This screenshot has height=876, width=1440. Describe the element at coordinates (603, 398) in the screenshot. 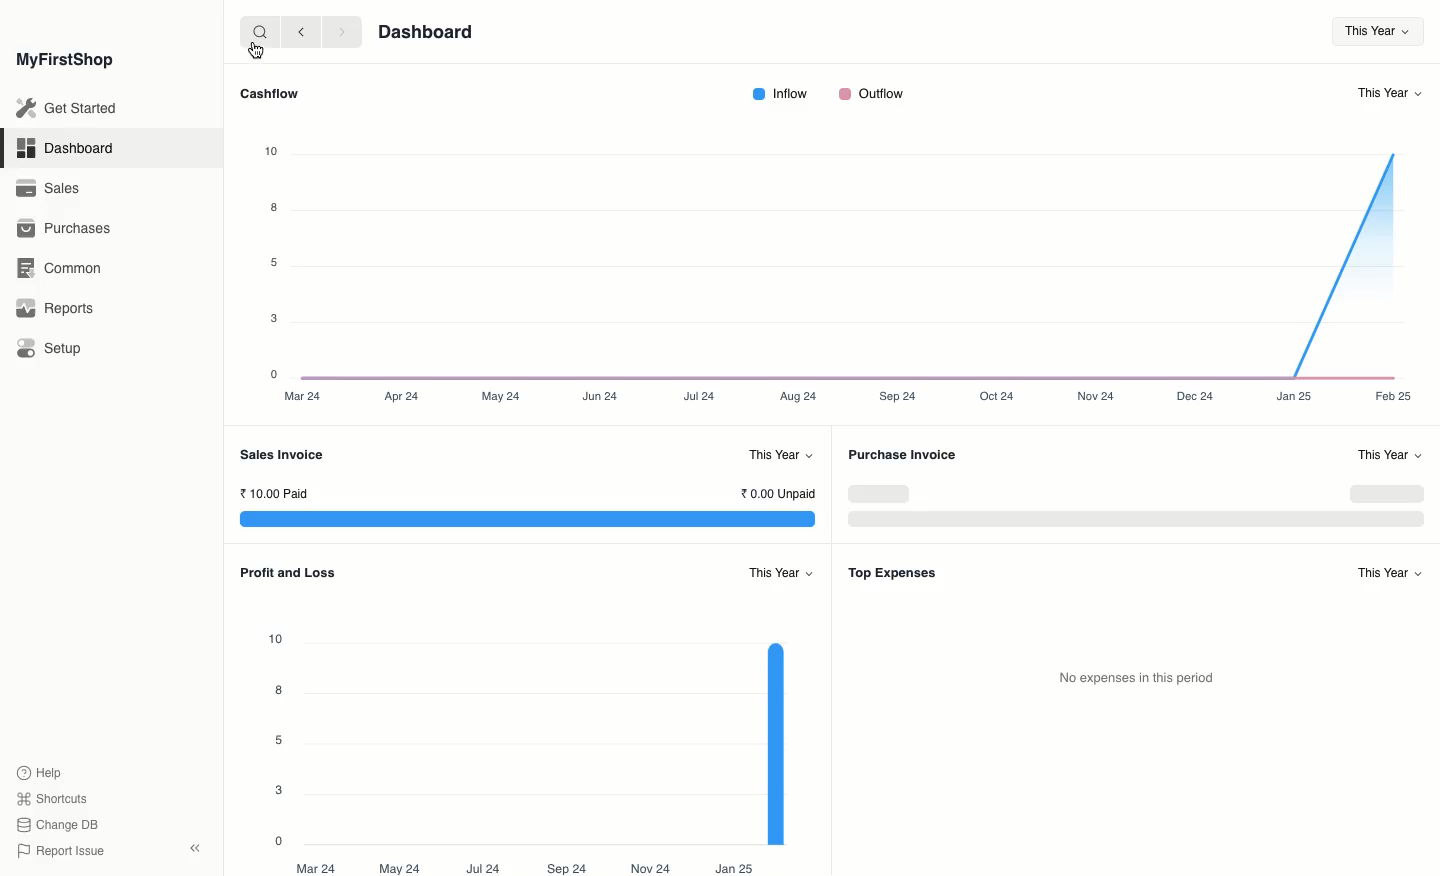

I see `Jun 24` at that location.